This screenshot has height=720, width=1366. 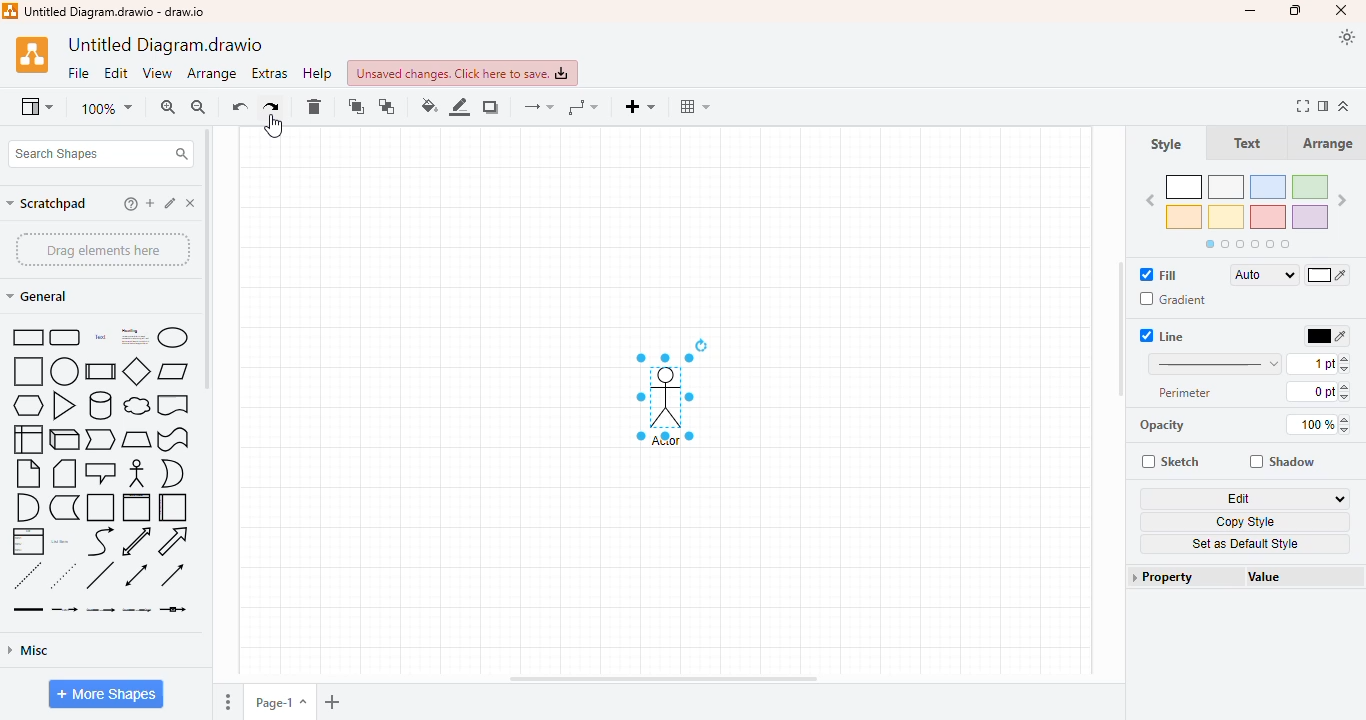 I want to click on auto, so click(x=1264, y=275).